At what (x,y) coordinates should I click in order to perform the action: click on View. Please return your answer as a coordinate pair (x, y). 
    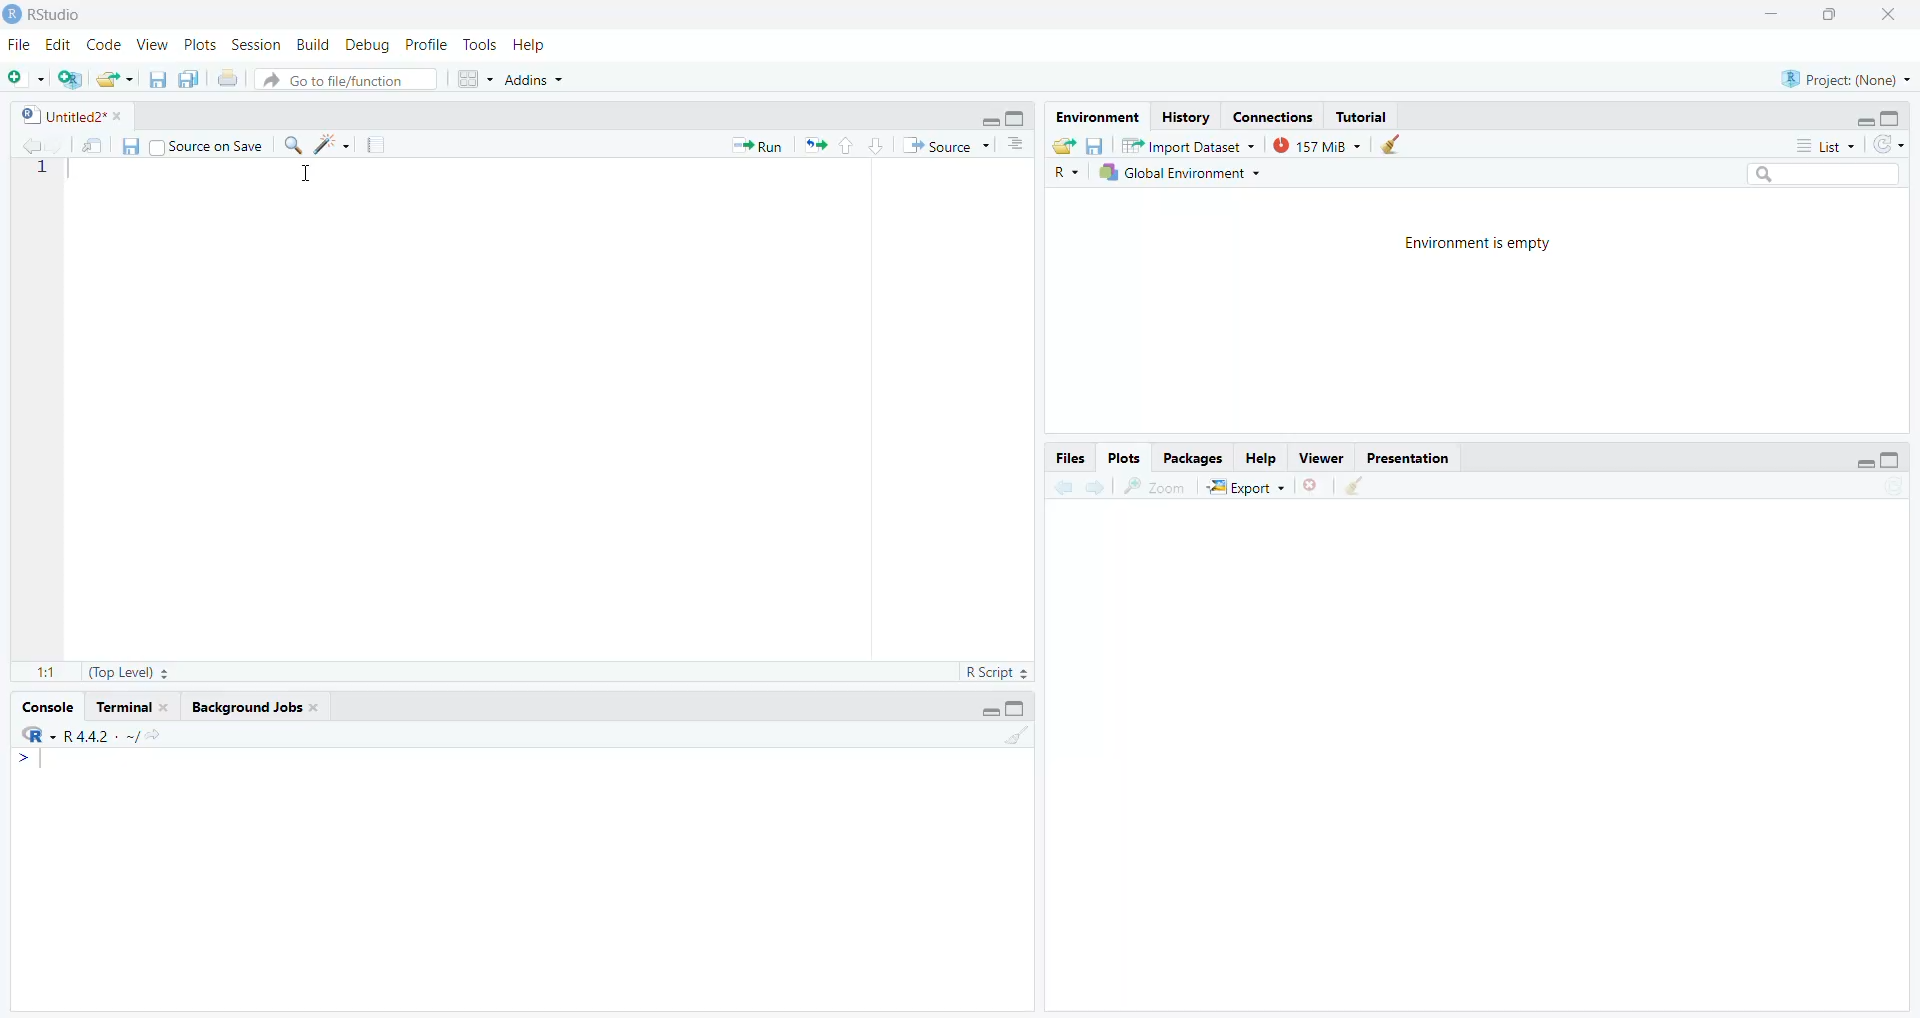
    Looking at the image, I should click on (151, 42).